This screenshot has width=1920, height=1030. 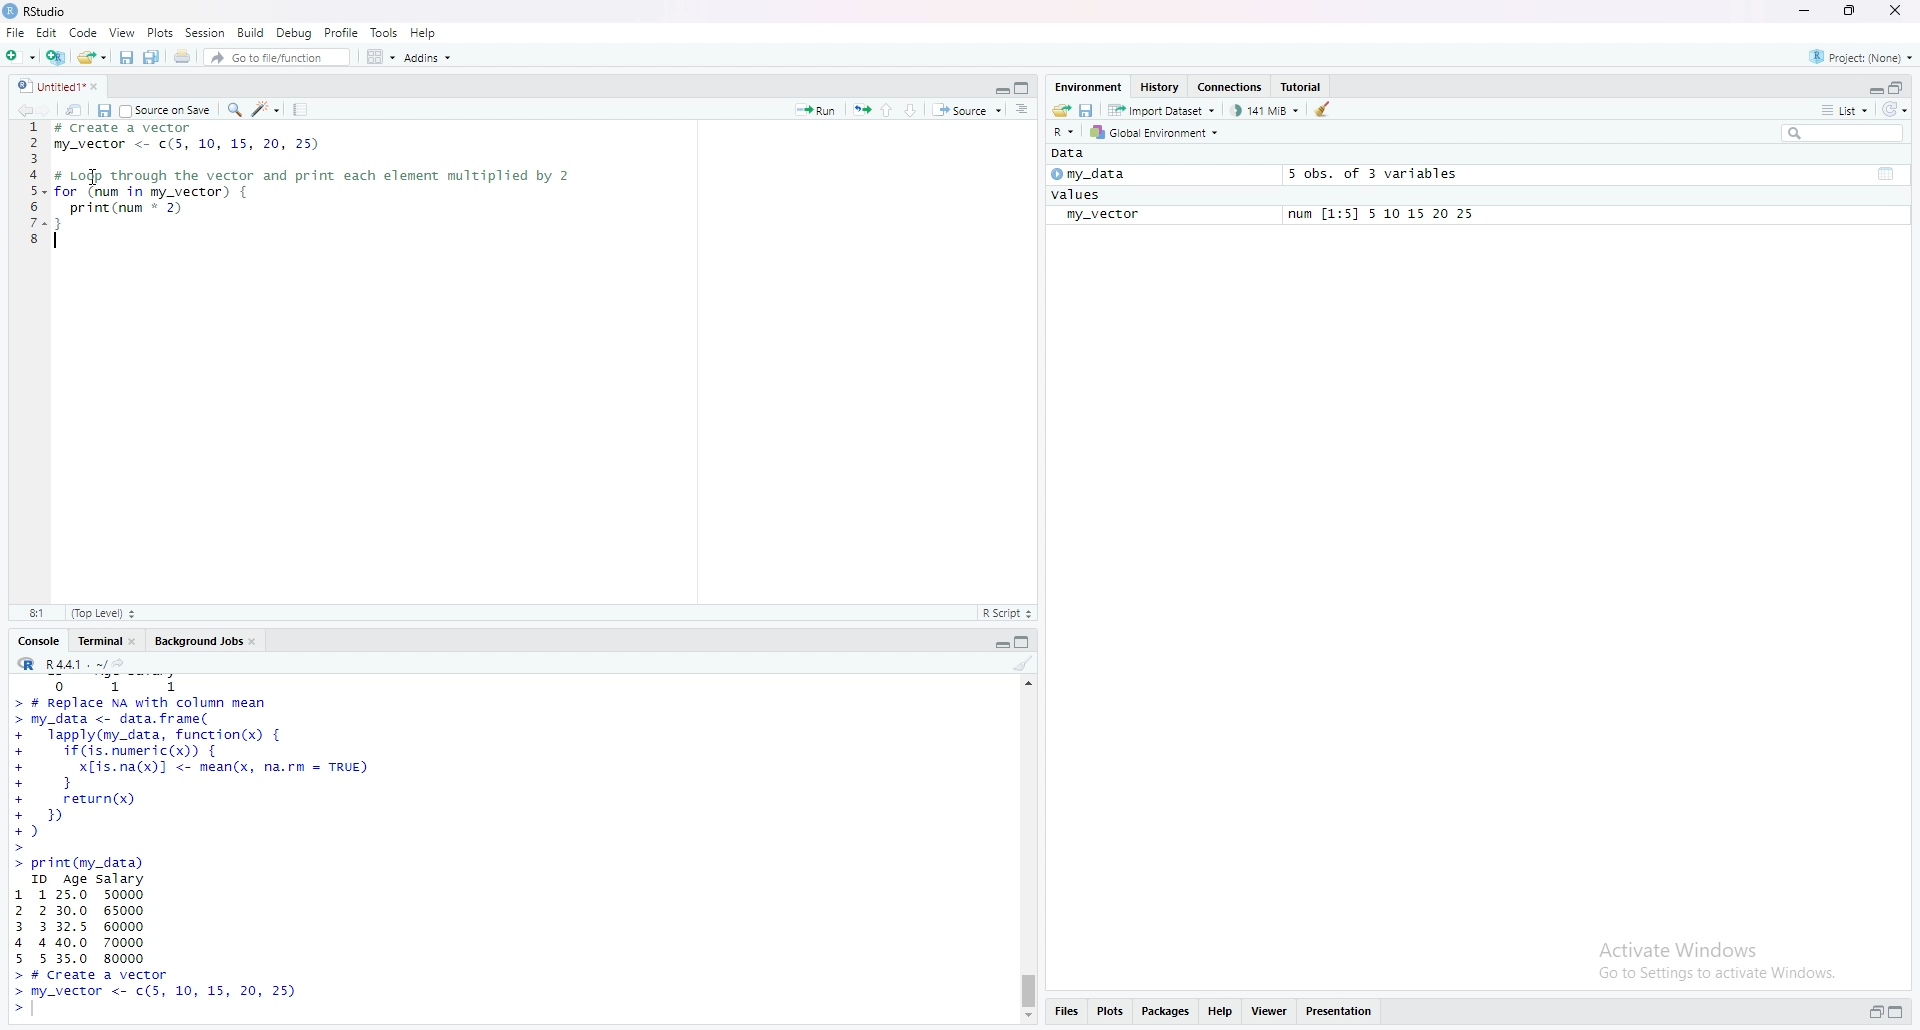 I want to click on search, so click(x=1839, y=134).